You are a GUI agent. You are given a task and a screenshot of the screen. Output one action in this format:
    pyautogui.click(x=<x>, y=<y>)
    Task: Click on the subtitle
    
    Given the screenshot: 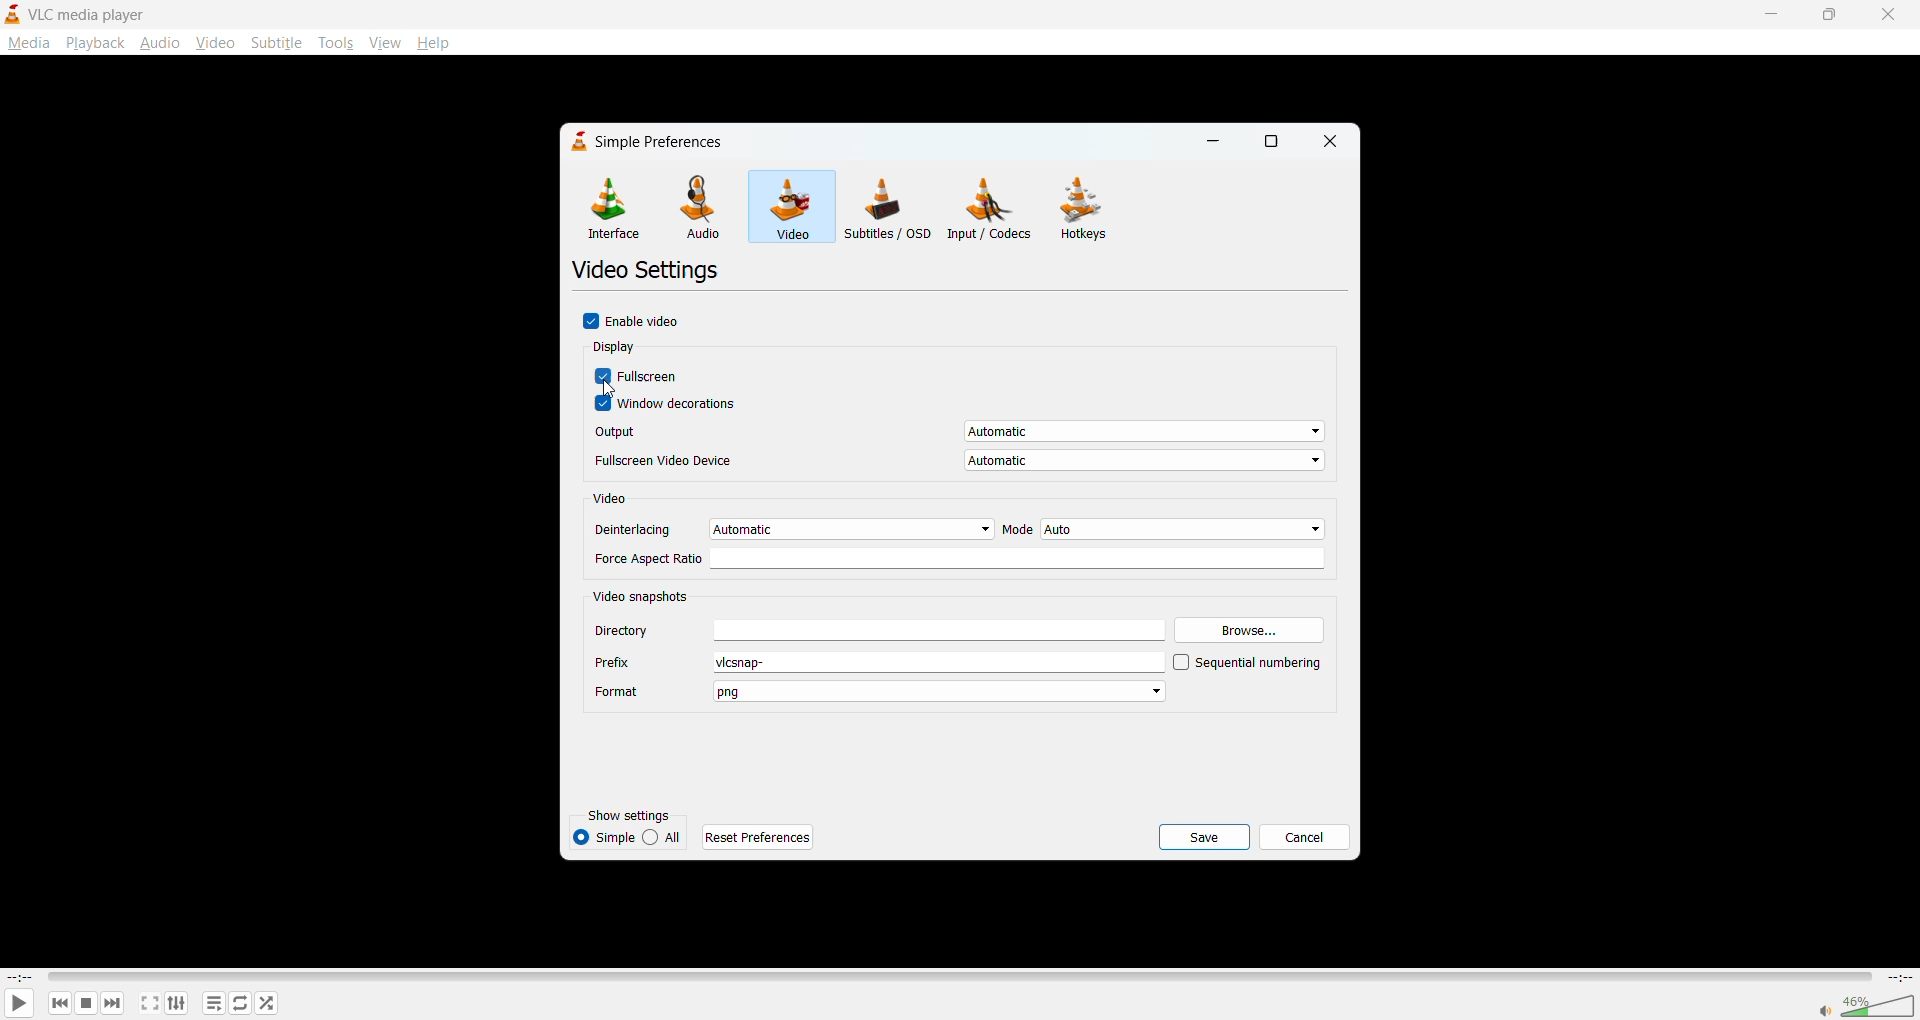 What is the action you would take?
    pyautogui.click(x=276, y=43)
    